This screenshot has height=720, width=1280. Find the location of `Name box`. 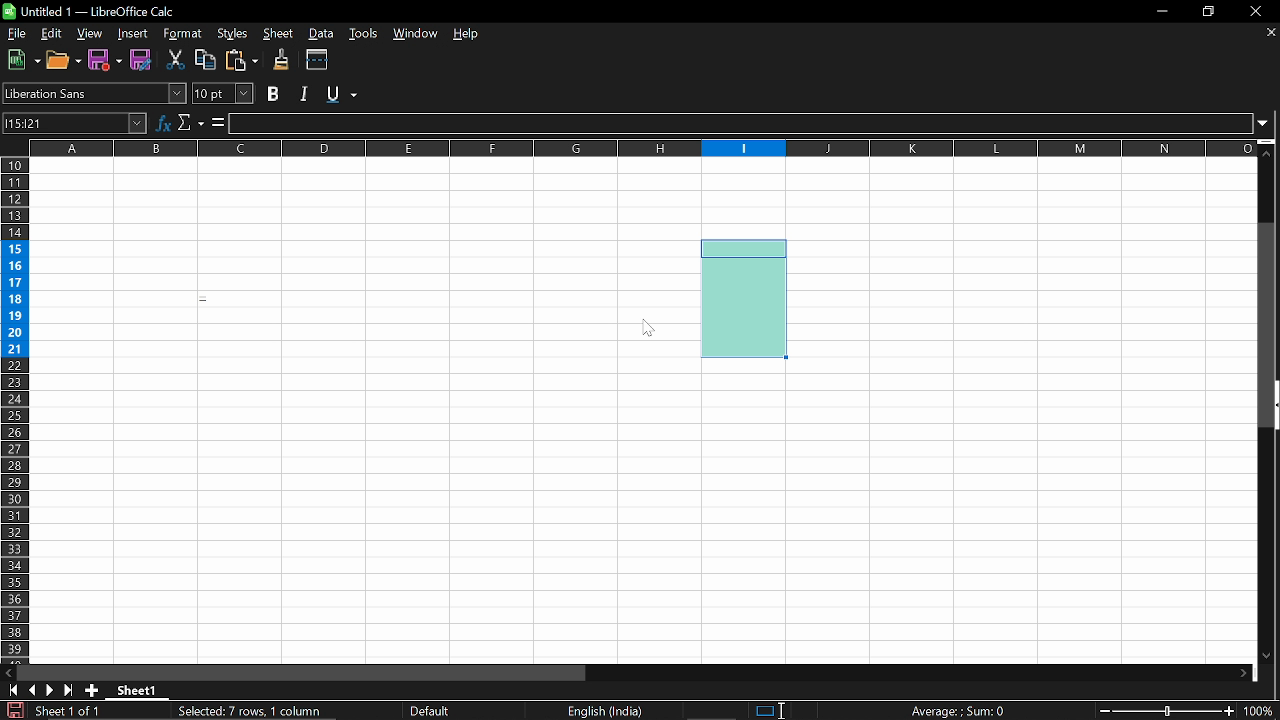

Name box is located at coordinates (74, 122).